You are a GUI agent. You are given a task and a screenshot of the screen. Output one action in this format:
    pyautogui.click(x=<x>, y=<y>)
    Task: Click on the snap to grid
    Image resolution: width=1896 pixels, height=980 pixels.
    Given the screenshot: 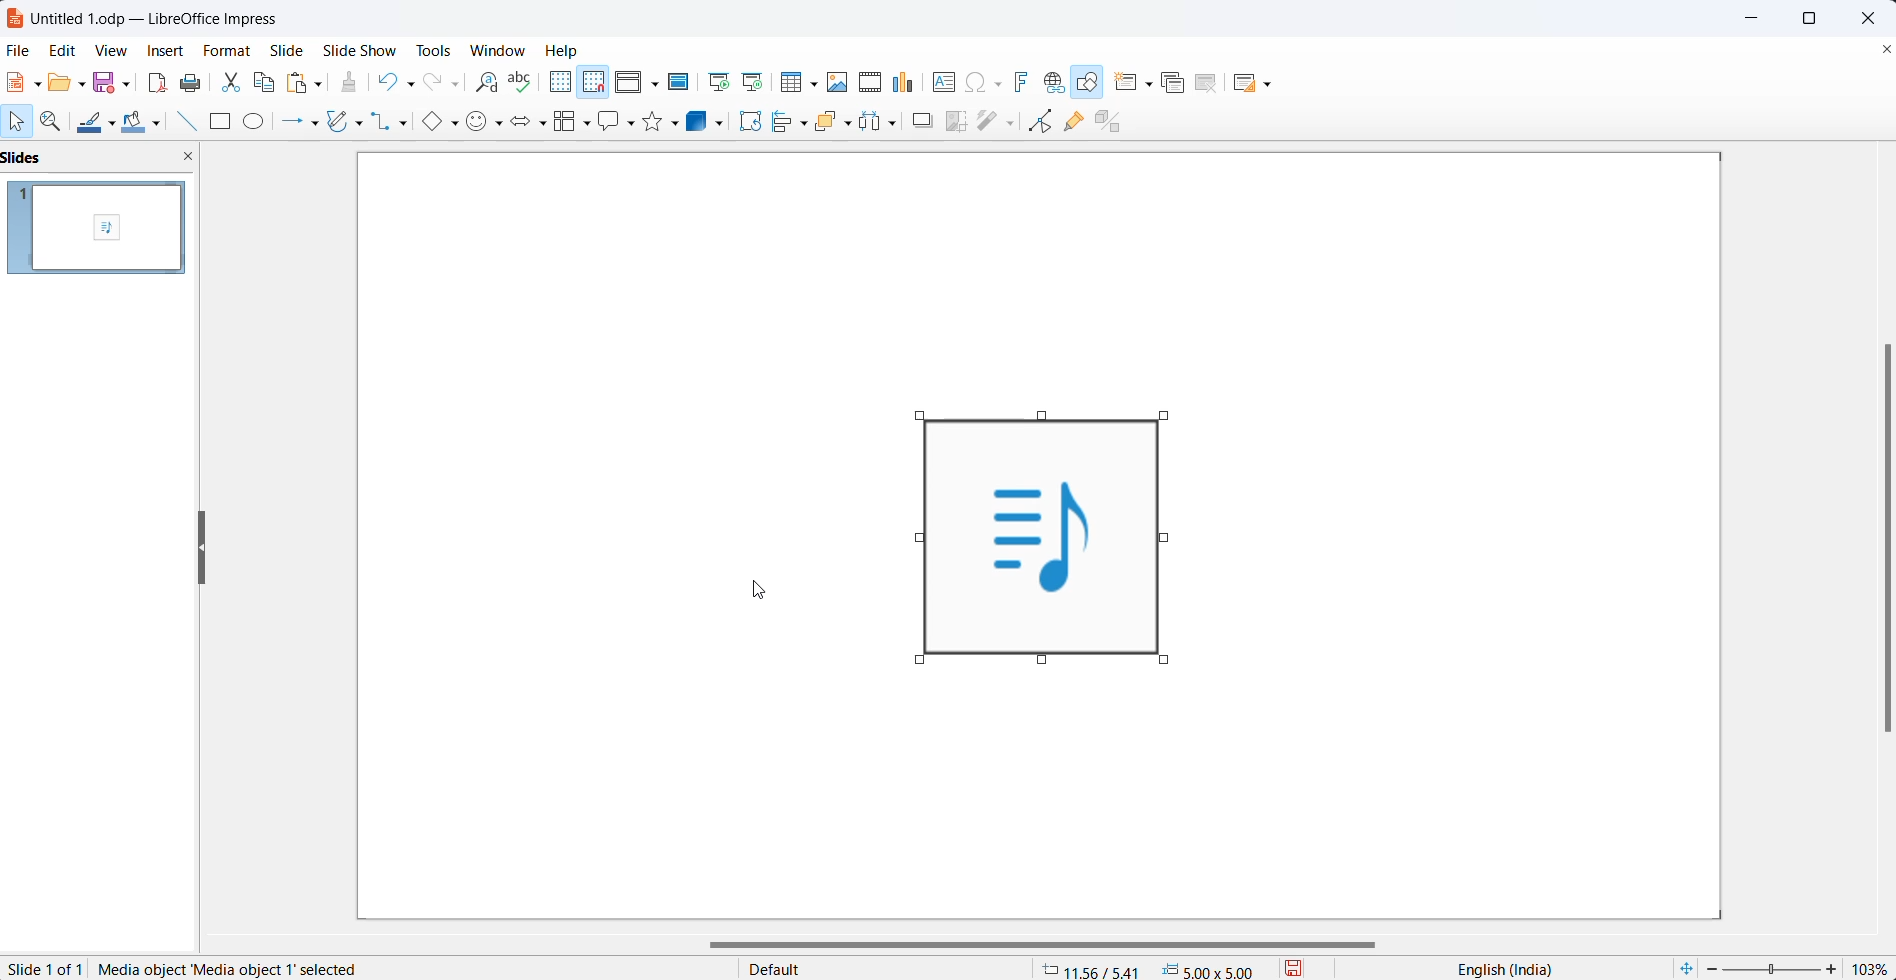 What is the action you would take?
    pyautogui.click(x=597, y=83)
    